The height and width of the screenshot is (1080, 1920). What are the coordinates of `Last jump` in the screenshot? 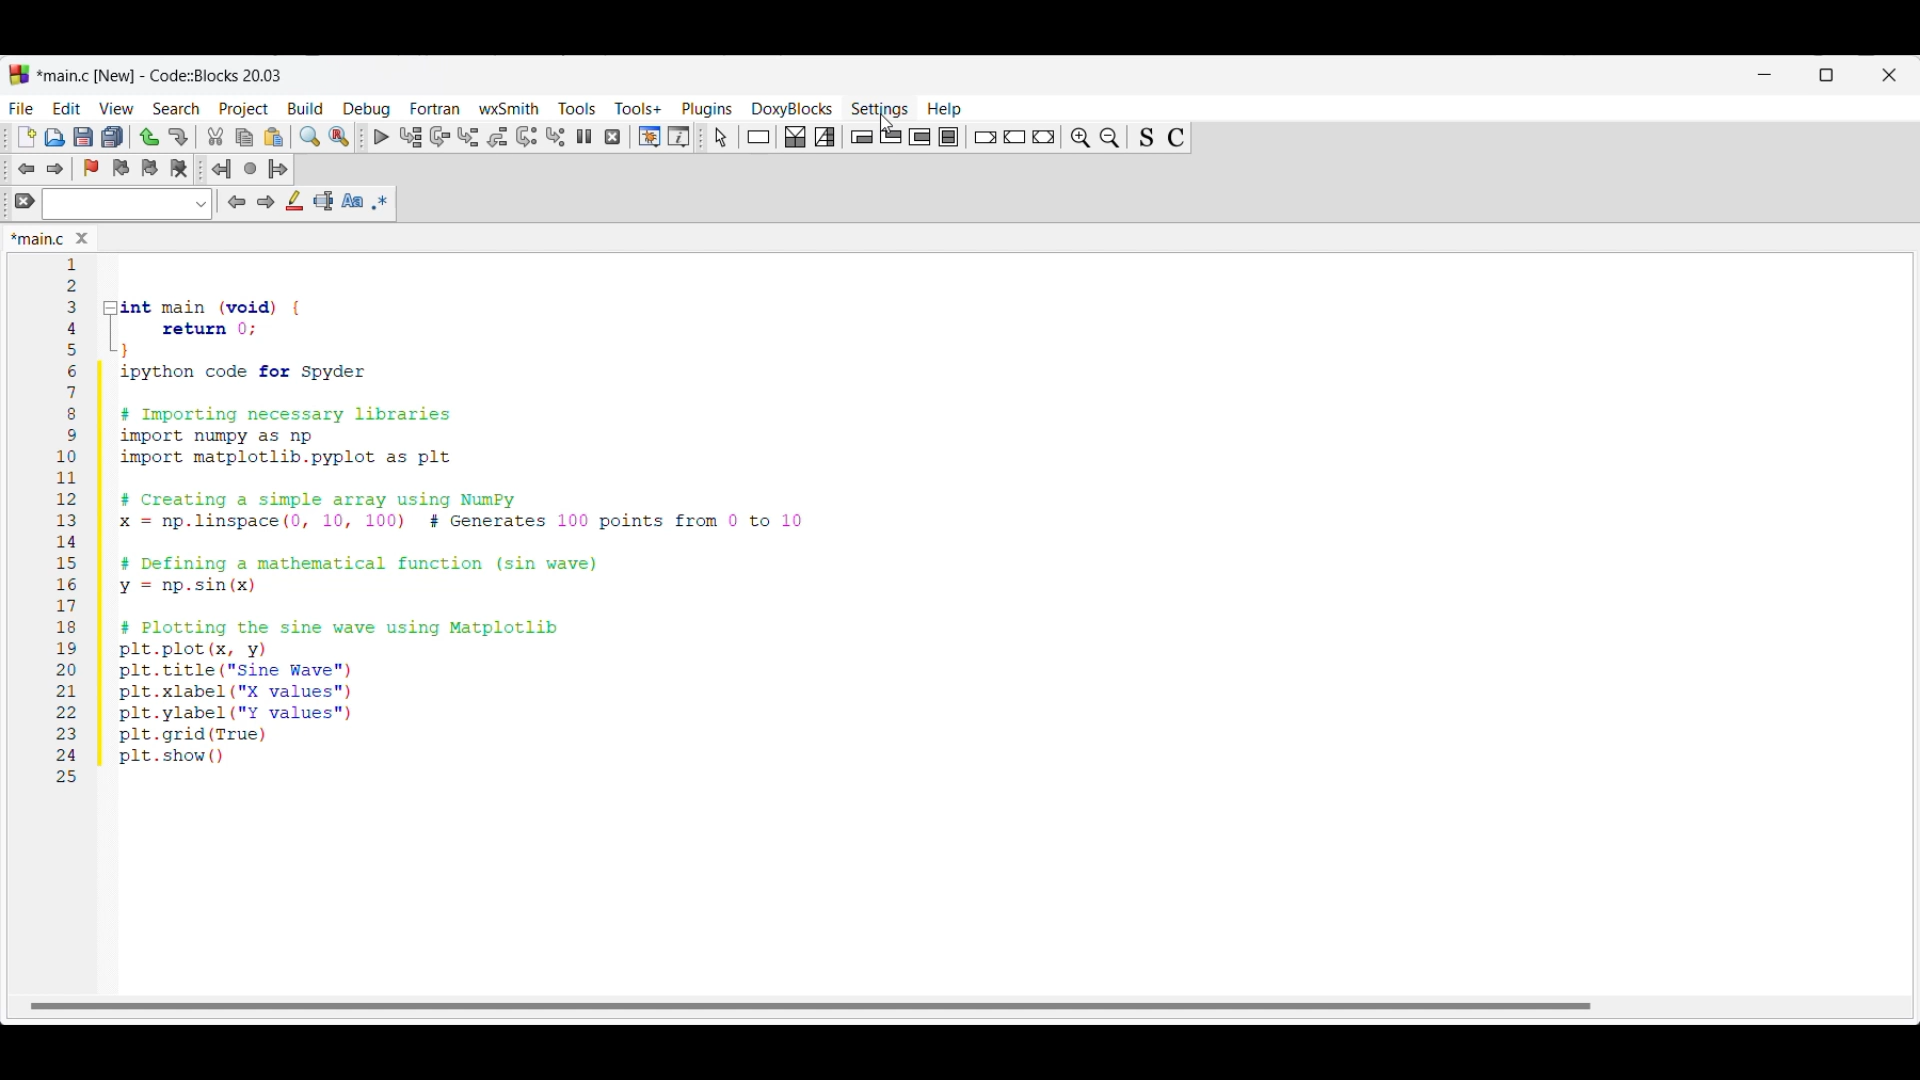 It's located at (250, 168).